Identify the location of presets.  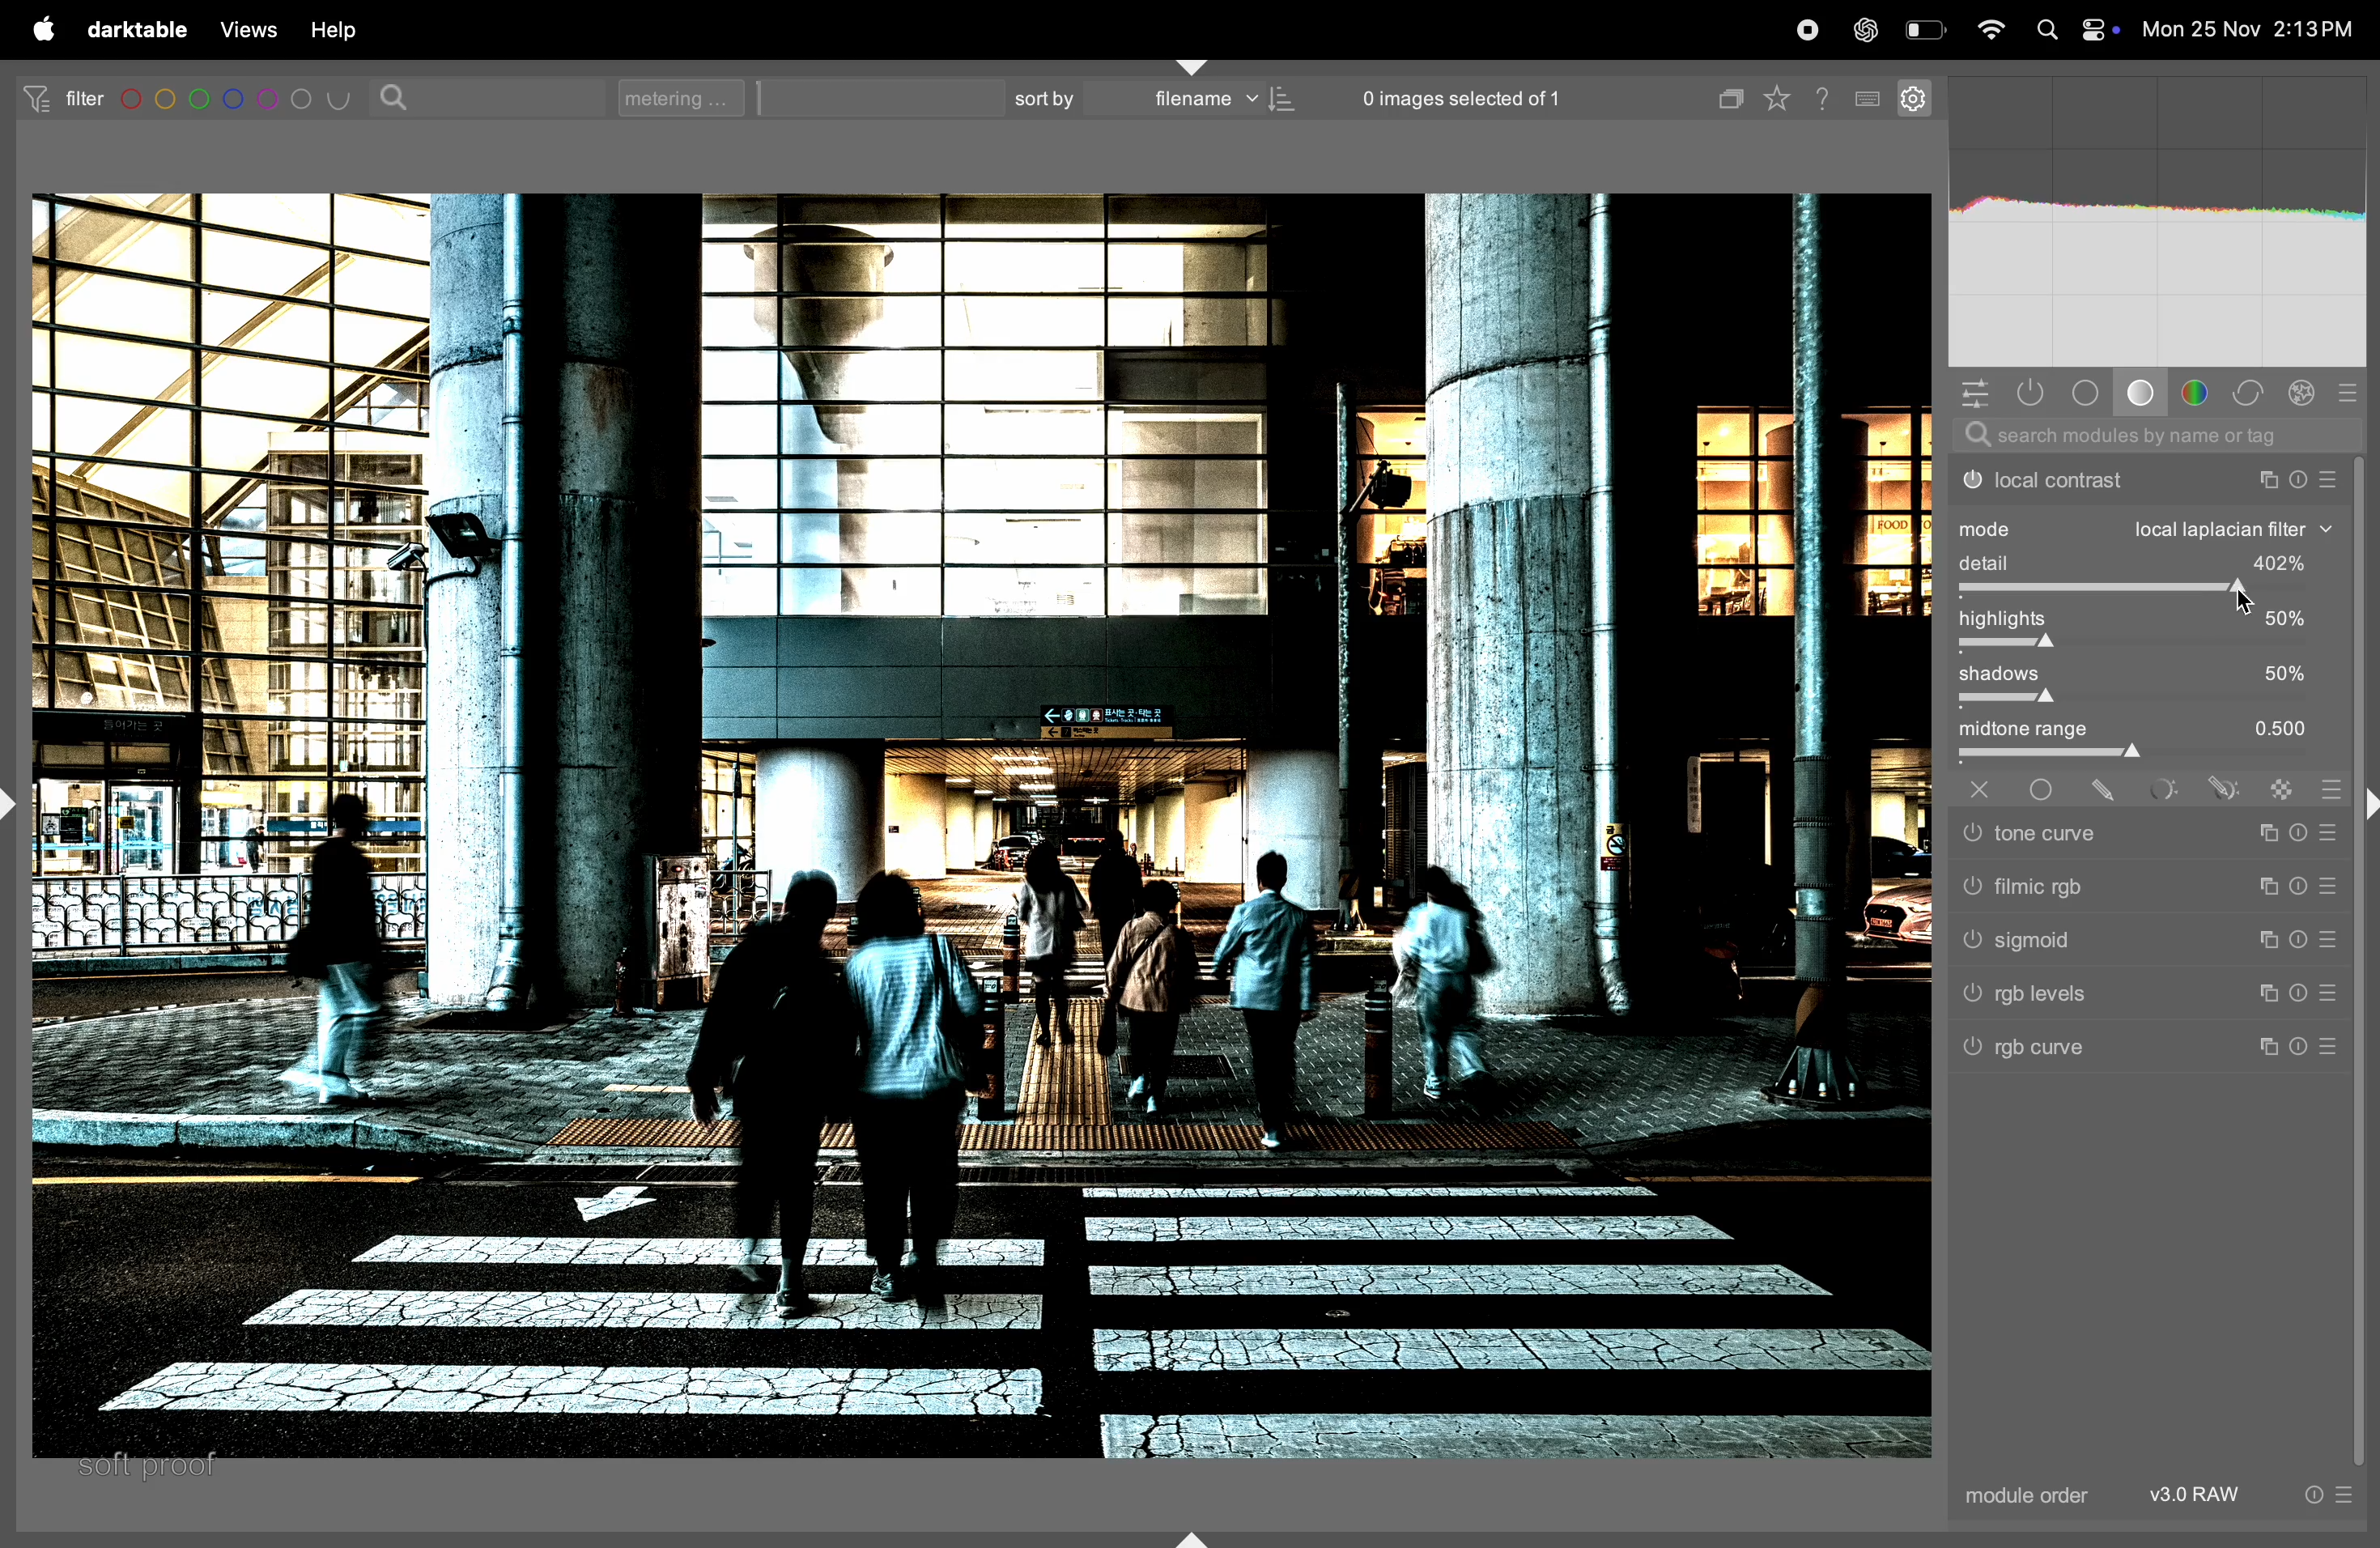
(2350, 391).